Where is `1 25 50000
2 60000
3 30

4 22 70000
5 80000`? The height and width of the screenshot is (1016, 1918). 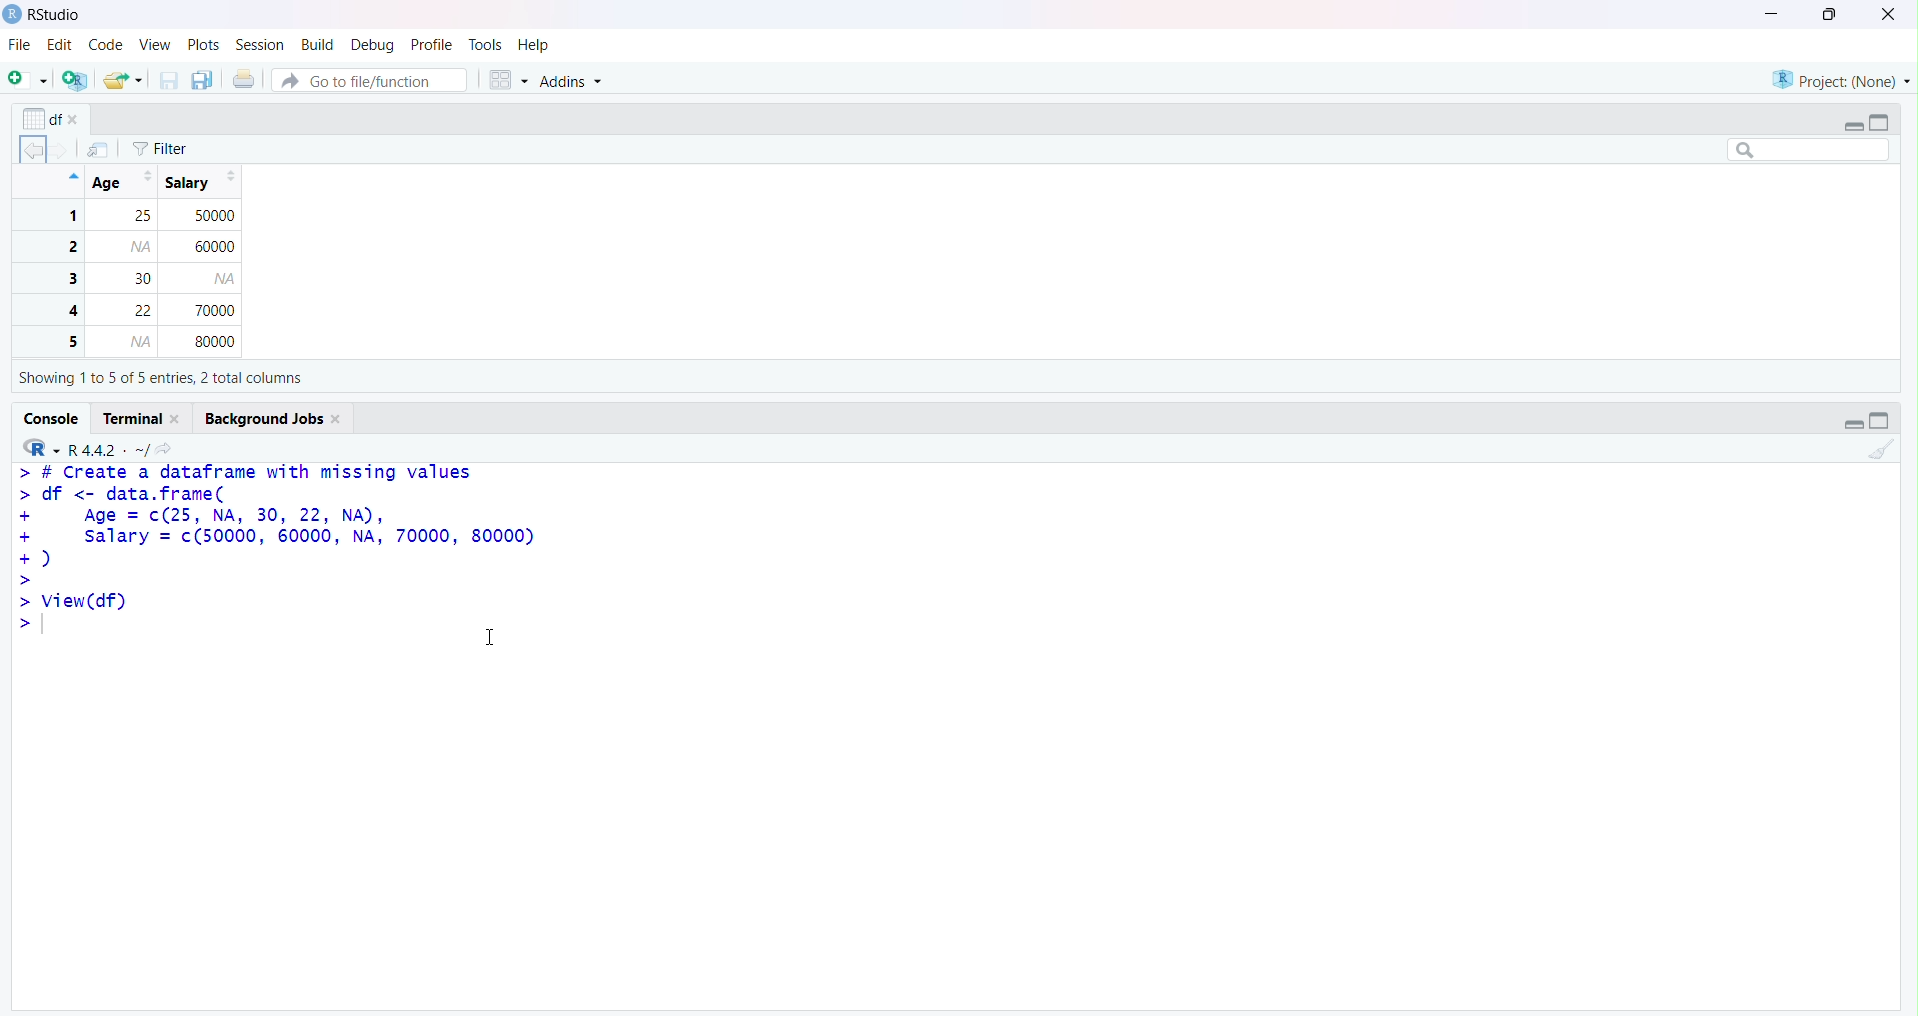
1 25 50000
2 60000
3 30

4 22 70000
5 80000 is located at coordinates (144, 280).